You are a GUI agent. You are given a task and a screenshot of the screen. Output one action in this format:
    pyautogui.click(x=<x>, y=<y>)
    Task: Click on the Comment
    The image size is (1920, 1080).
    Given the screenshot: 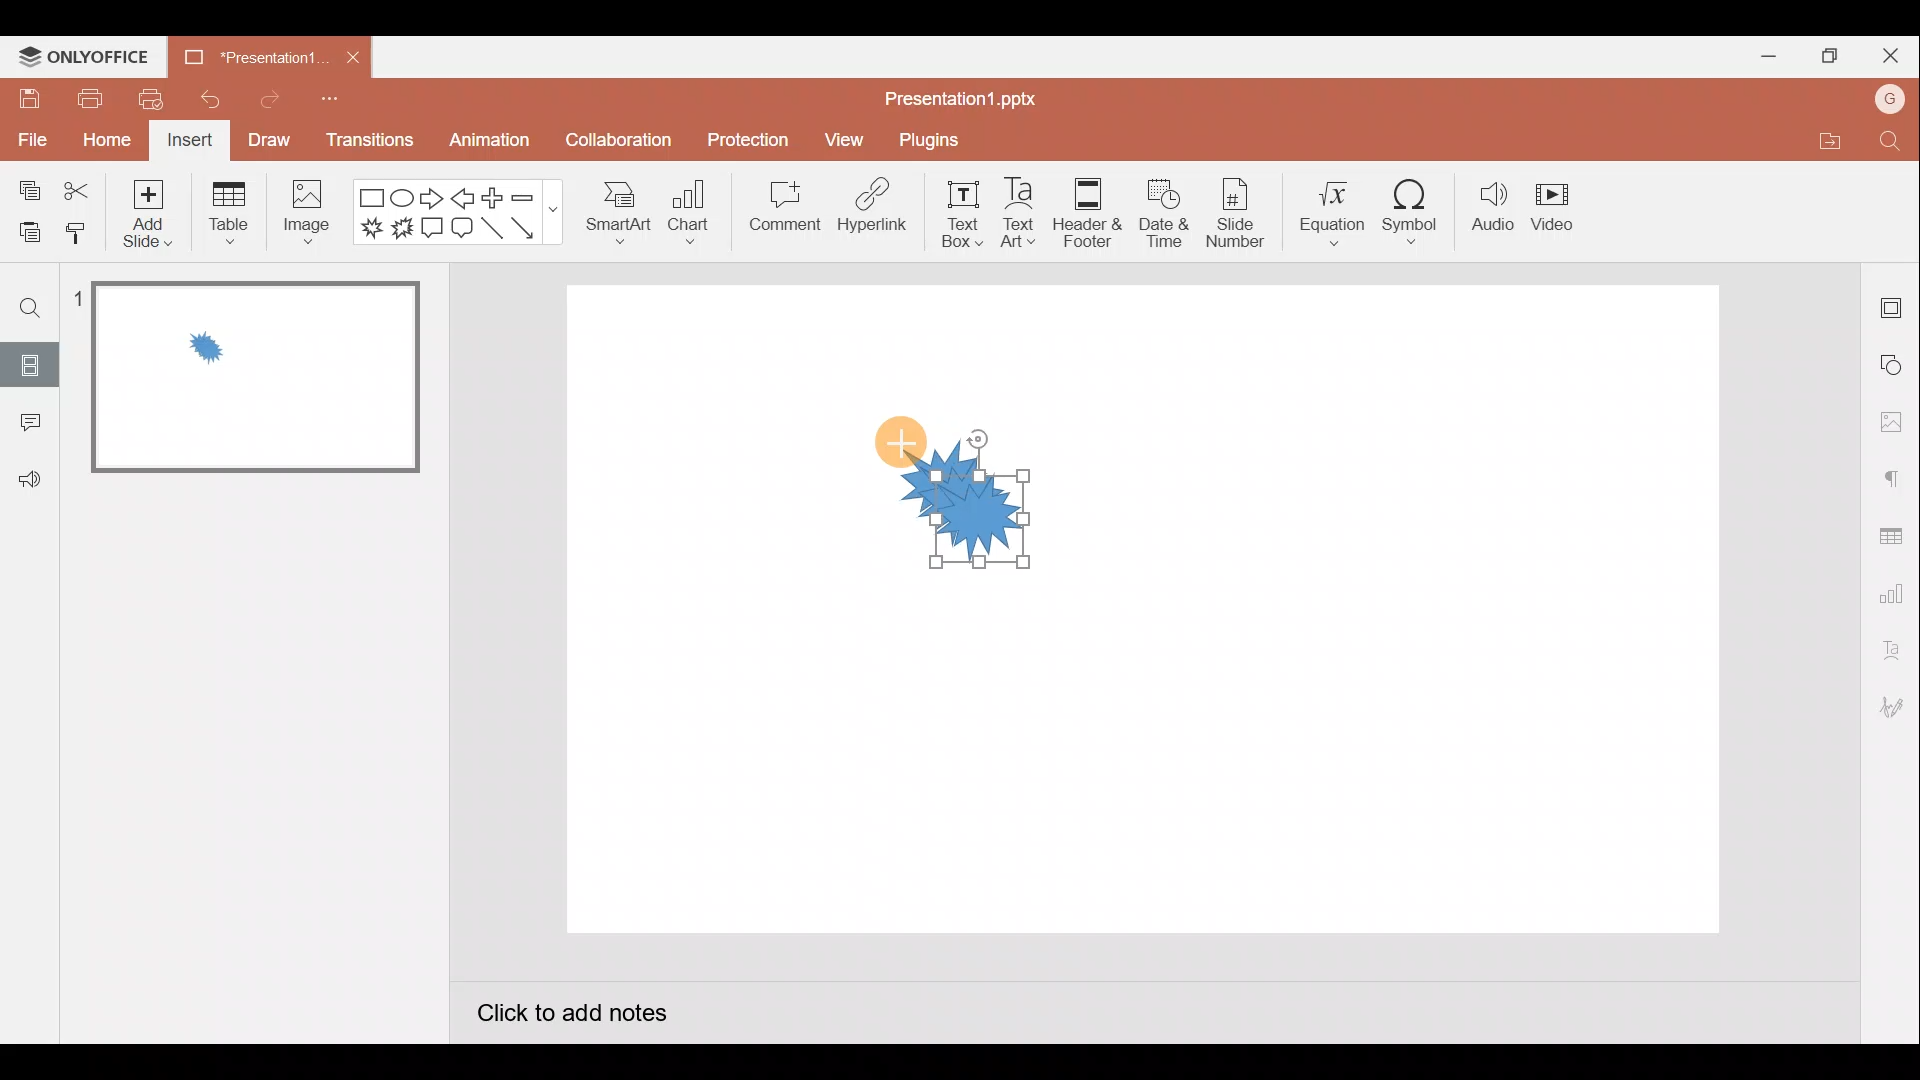 What is the action you would take?
    pyautogui.click(x=781, y=212)
    